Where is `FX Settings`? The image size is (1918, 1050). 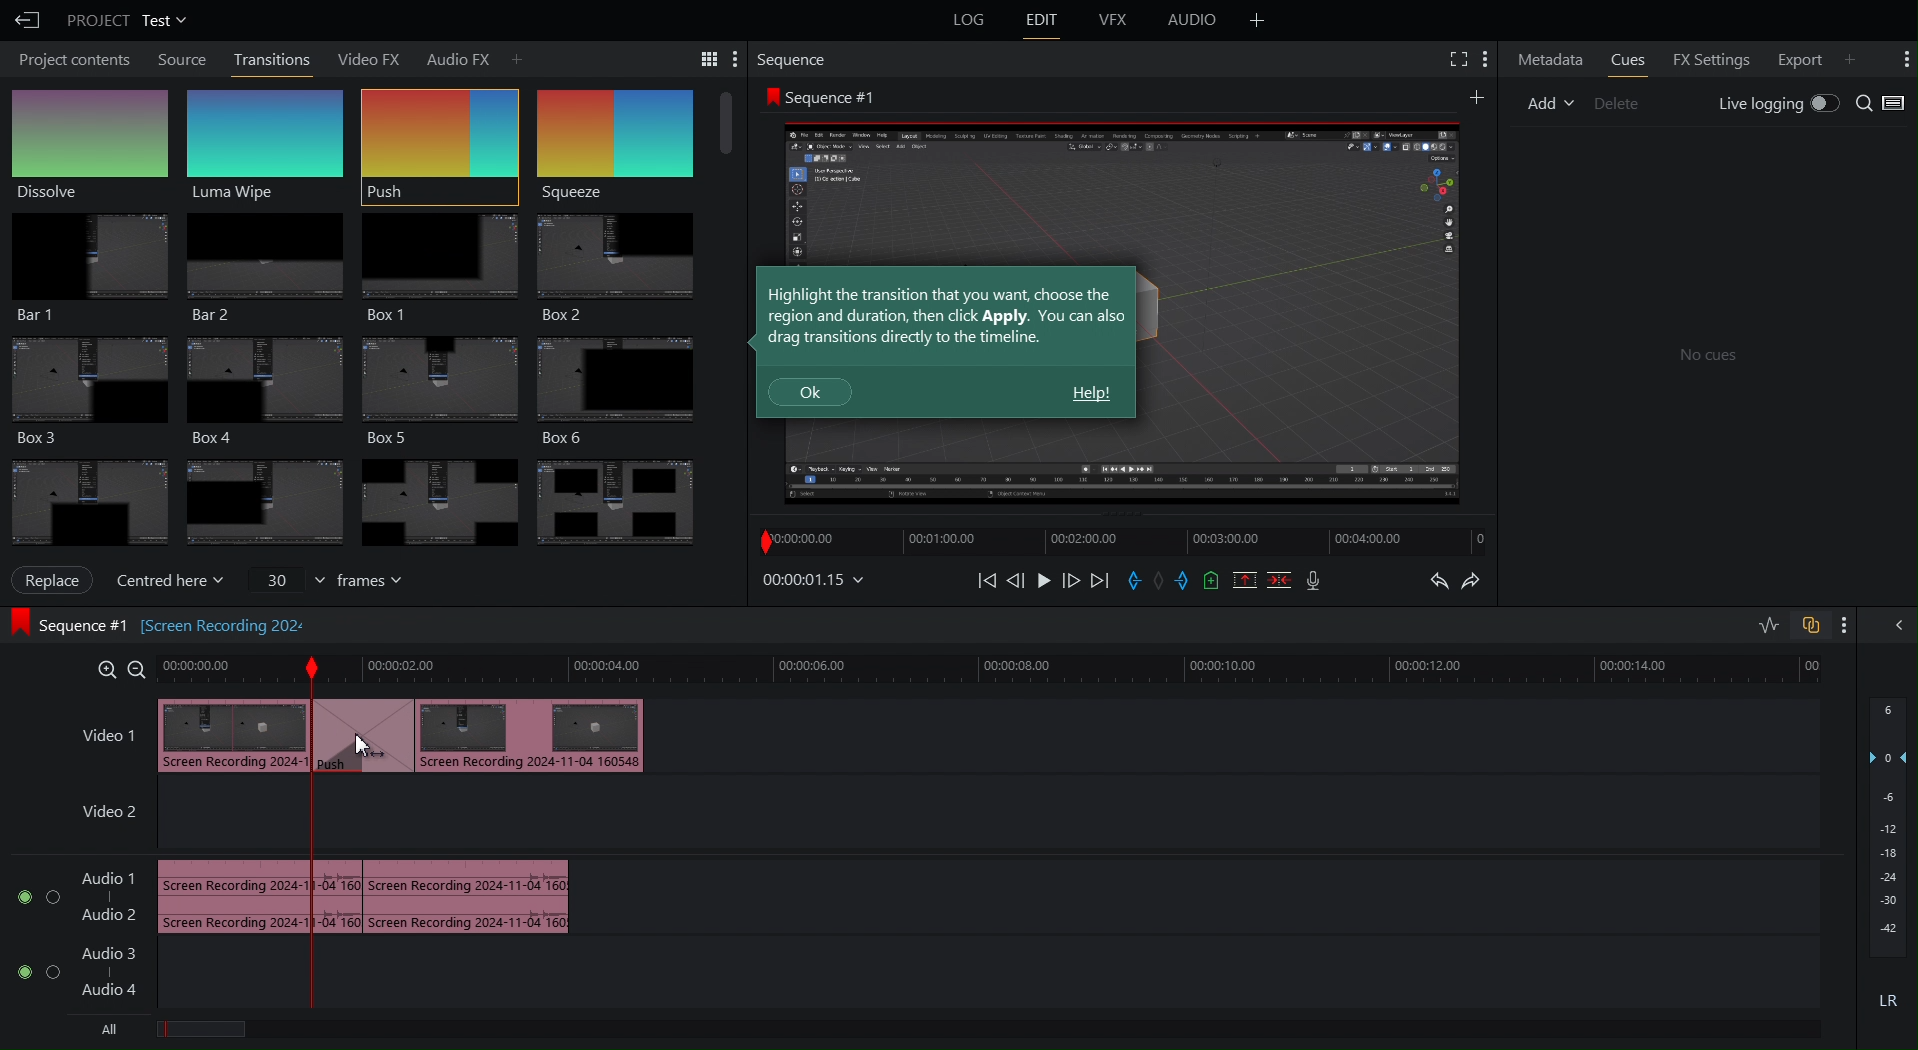
FX Settings is located at coordinates (1708, 58).